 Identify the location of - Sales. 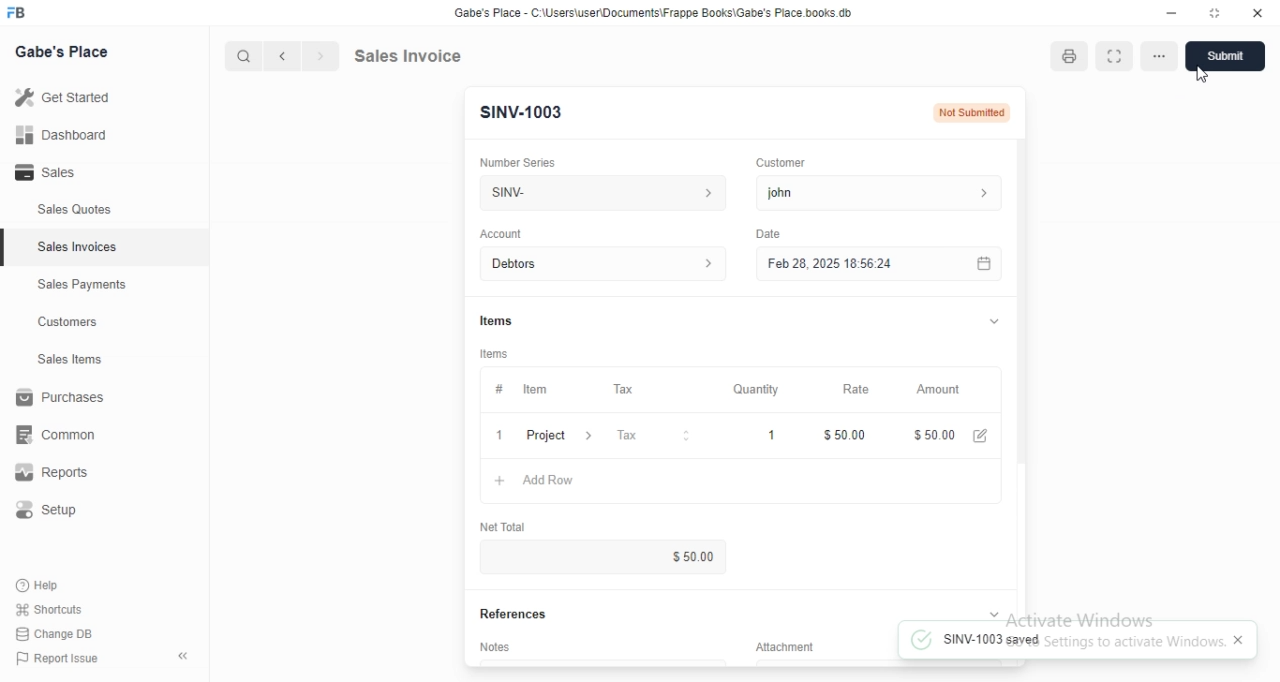
(64, 175).